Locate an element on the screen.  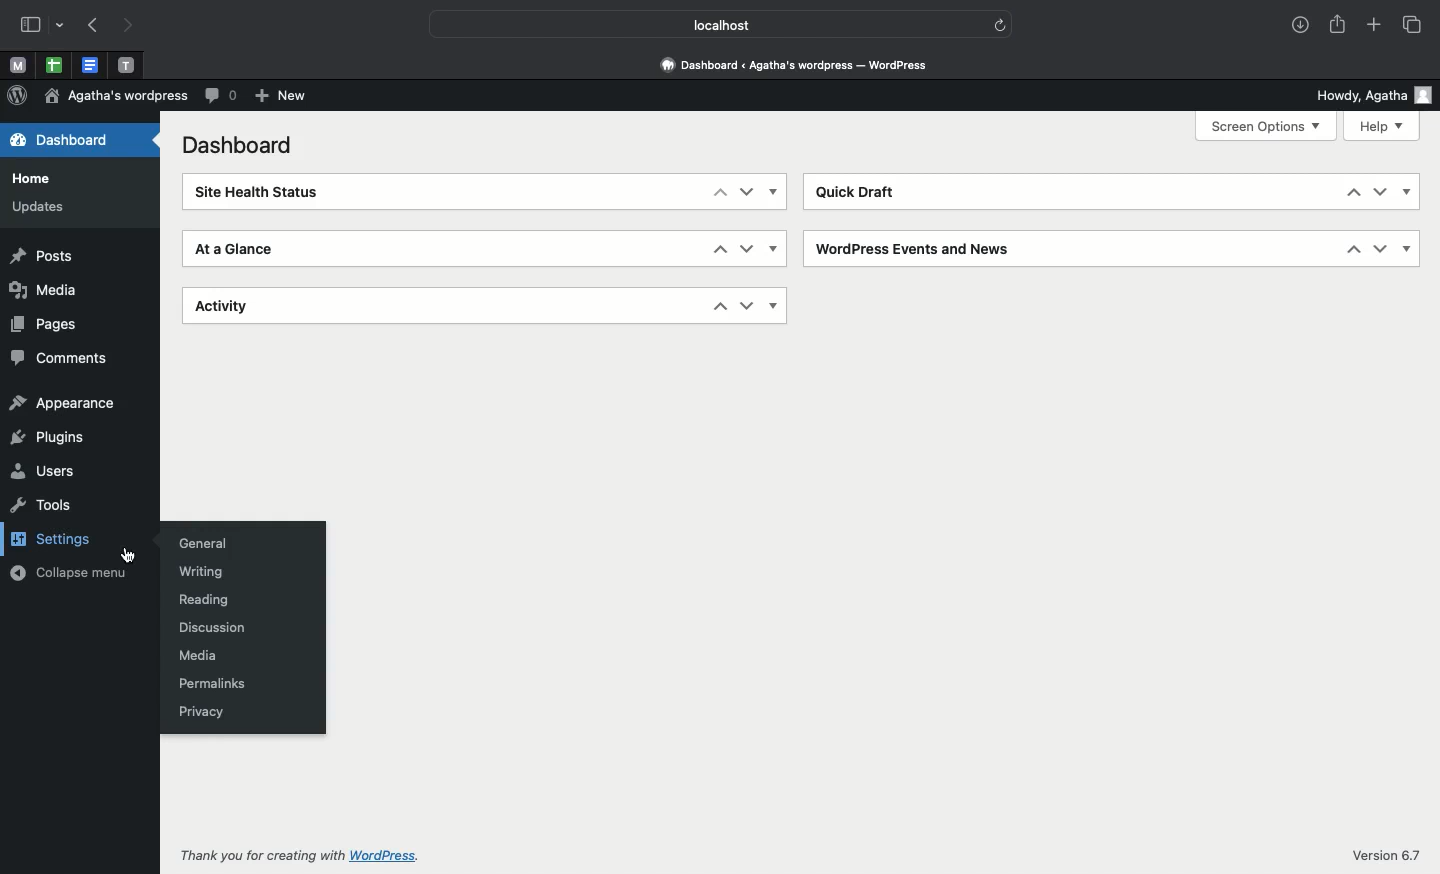
Show is located at coordinates (774, 248).